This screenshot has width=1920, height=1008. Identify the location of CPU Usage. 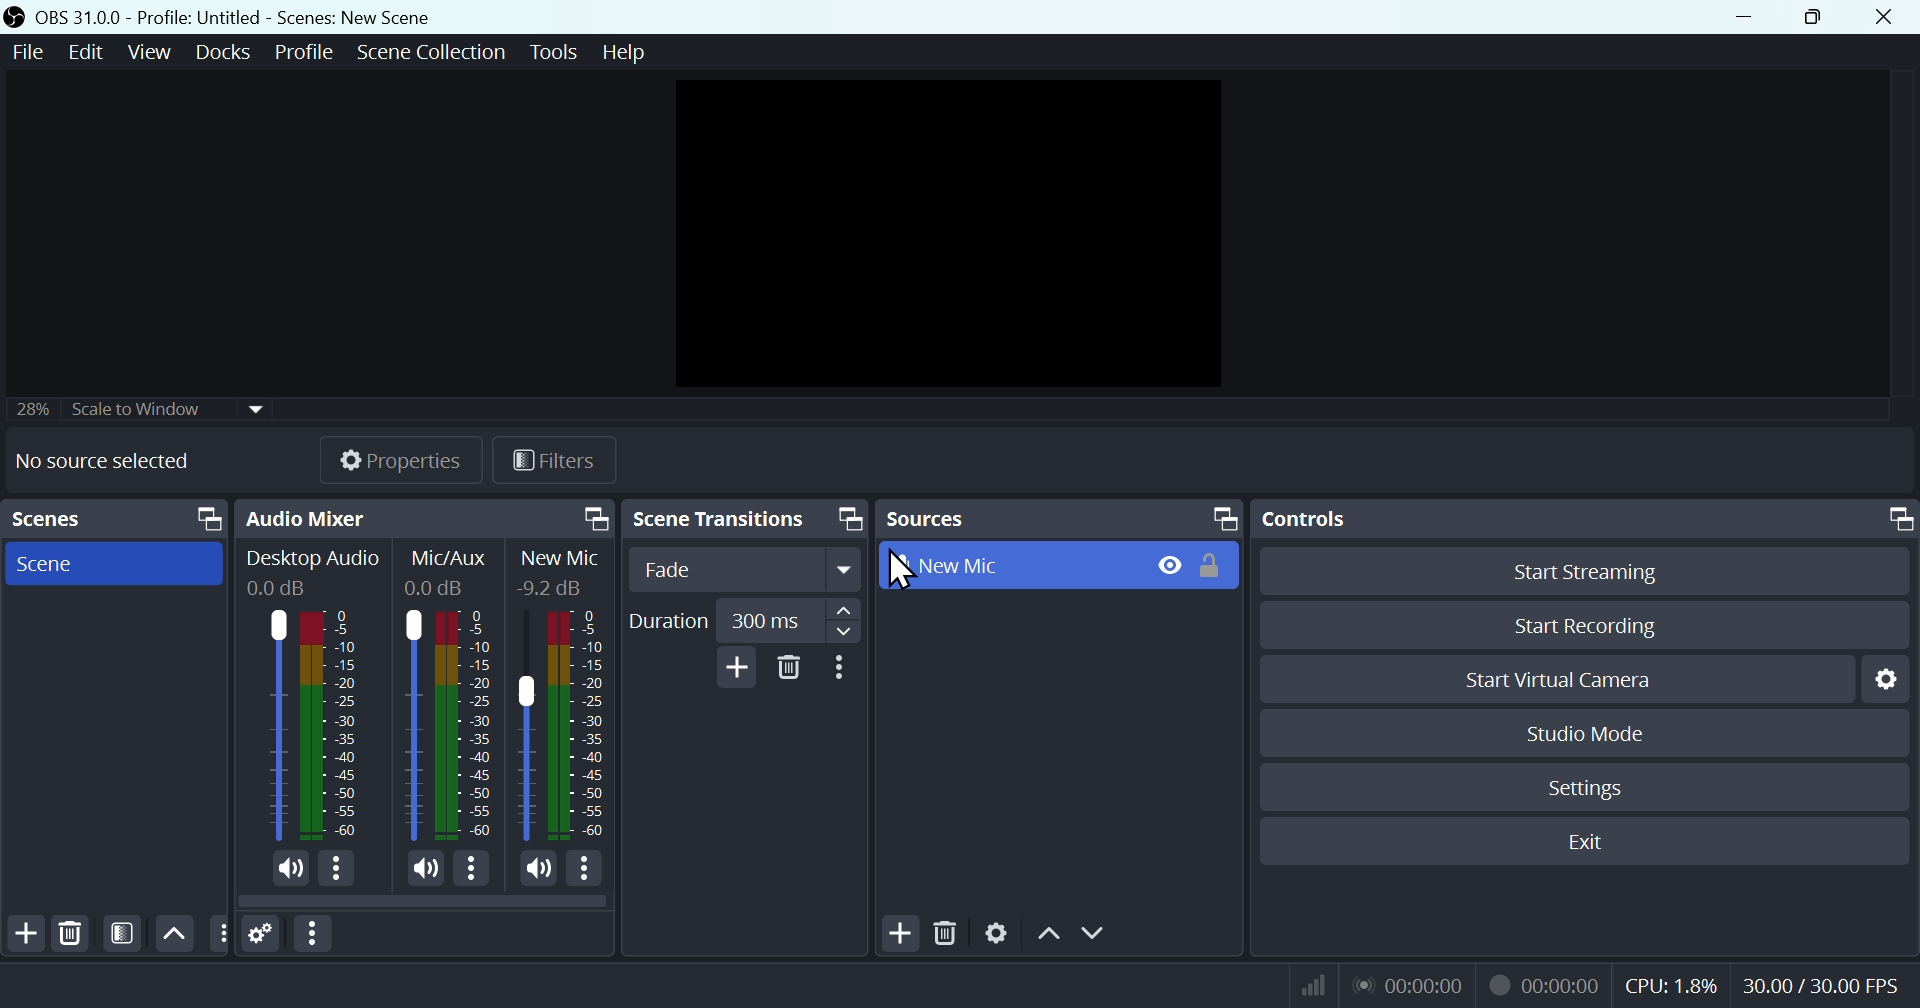
(1674, 986).